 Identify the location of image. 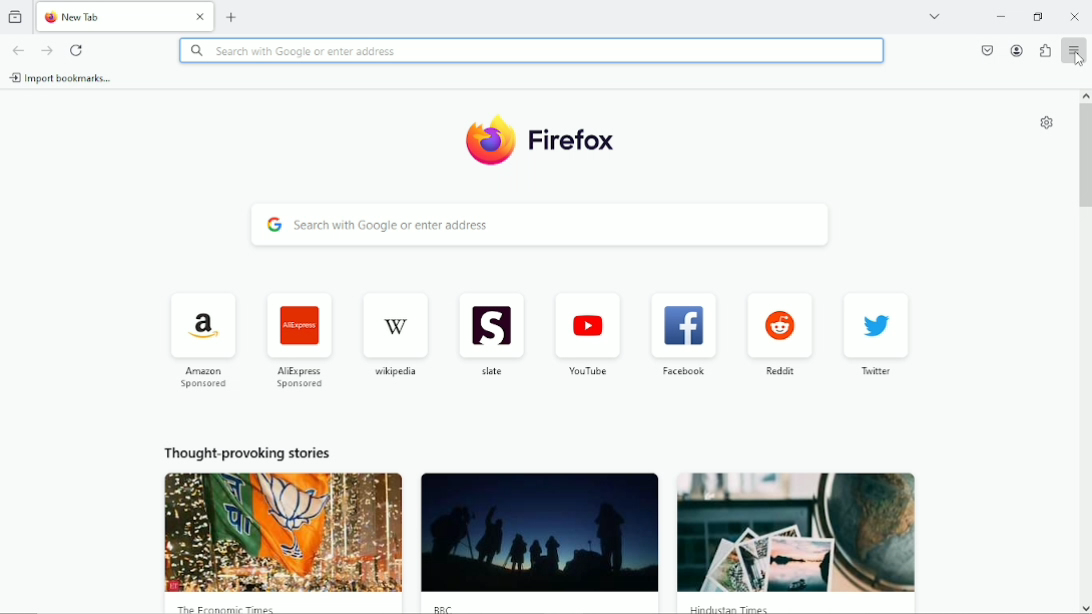
(539, 533).